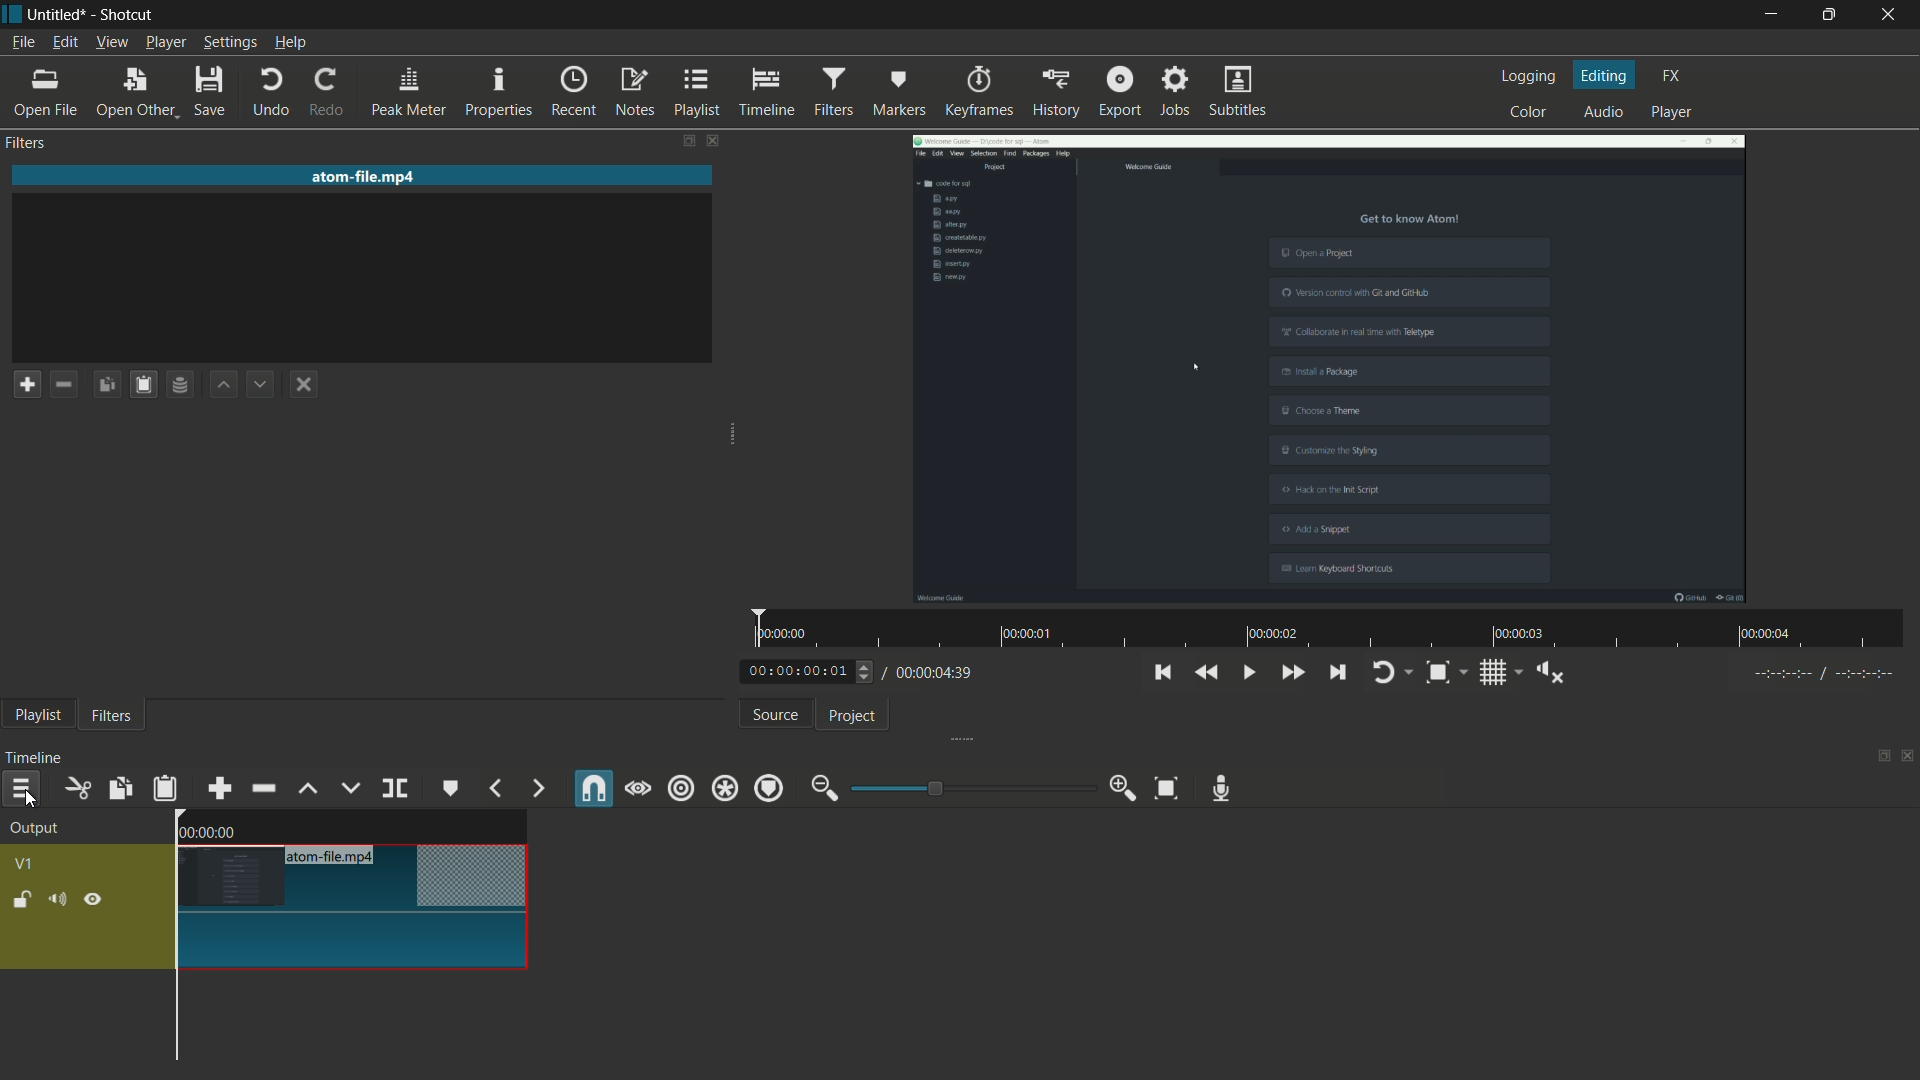 Image resolution: width=1920 pixels, height=1080 pixels. What do you see at coordinates (1166, 789) in the screenshot?
I see `zoom timeline to fit` at bounding box center [1166, 789].